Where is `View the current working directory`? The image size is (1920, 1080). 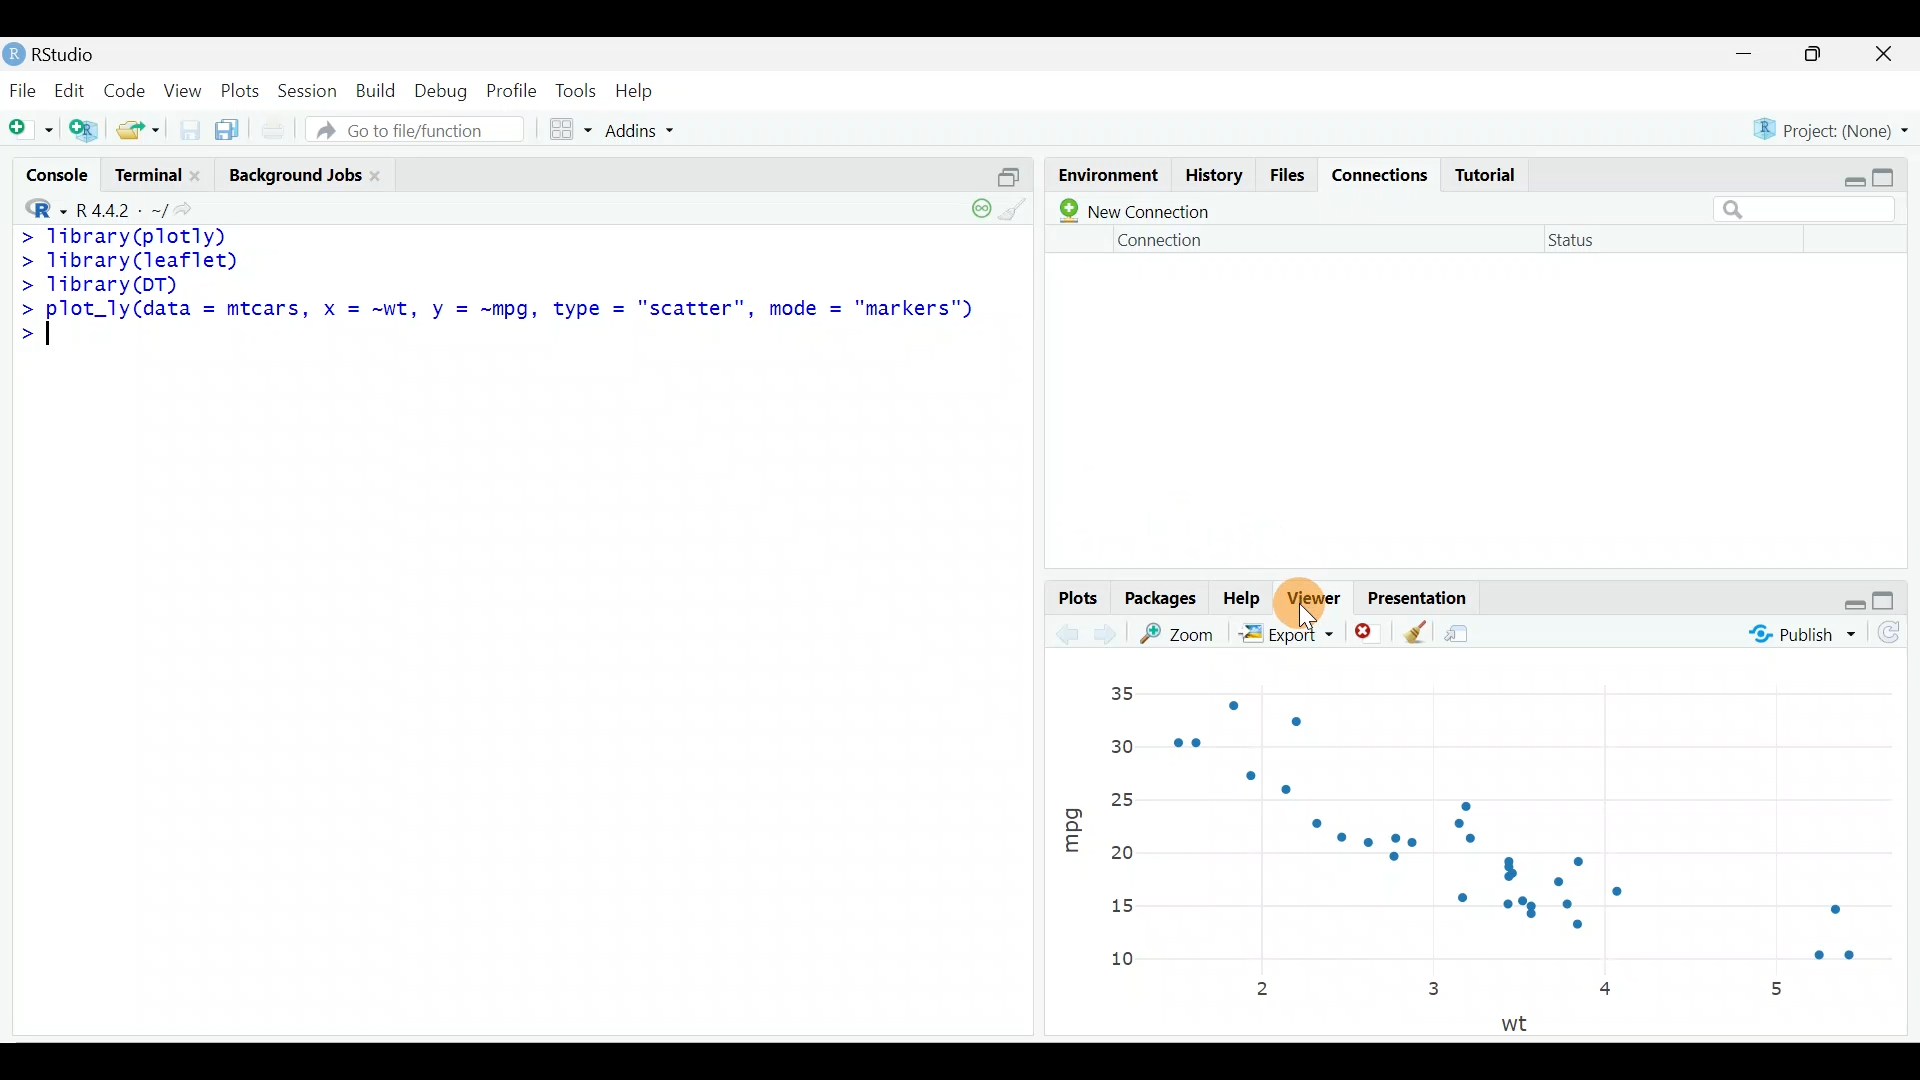
View the current working directory is located at coordinates (196, 208).